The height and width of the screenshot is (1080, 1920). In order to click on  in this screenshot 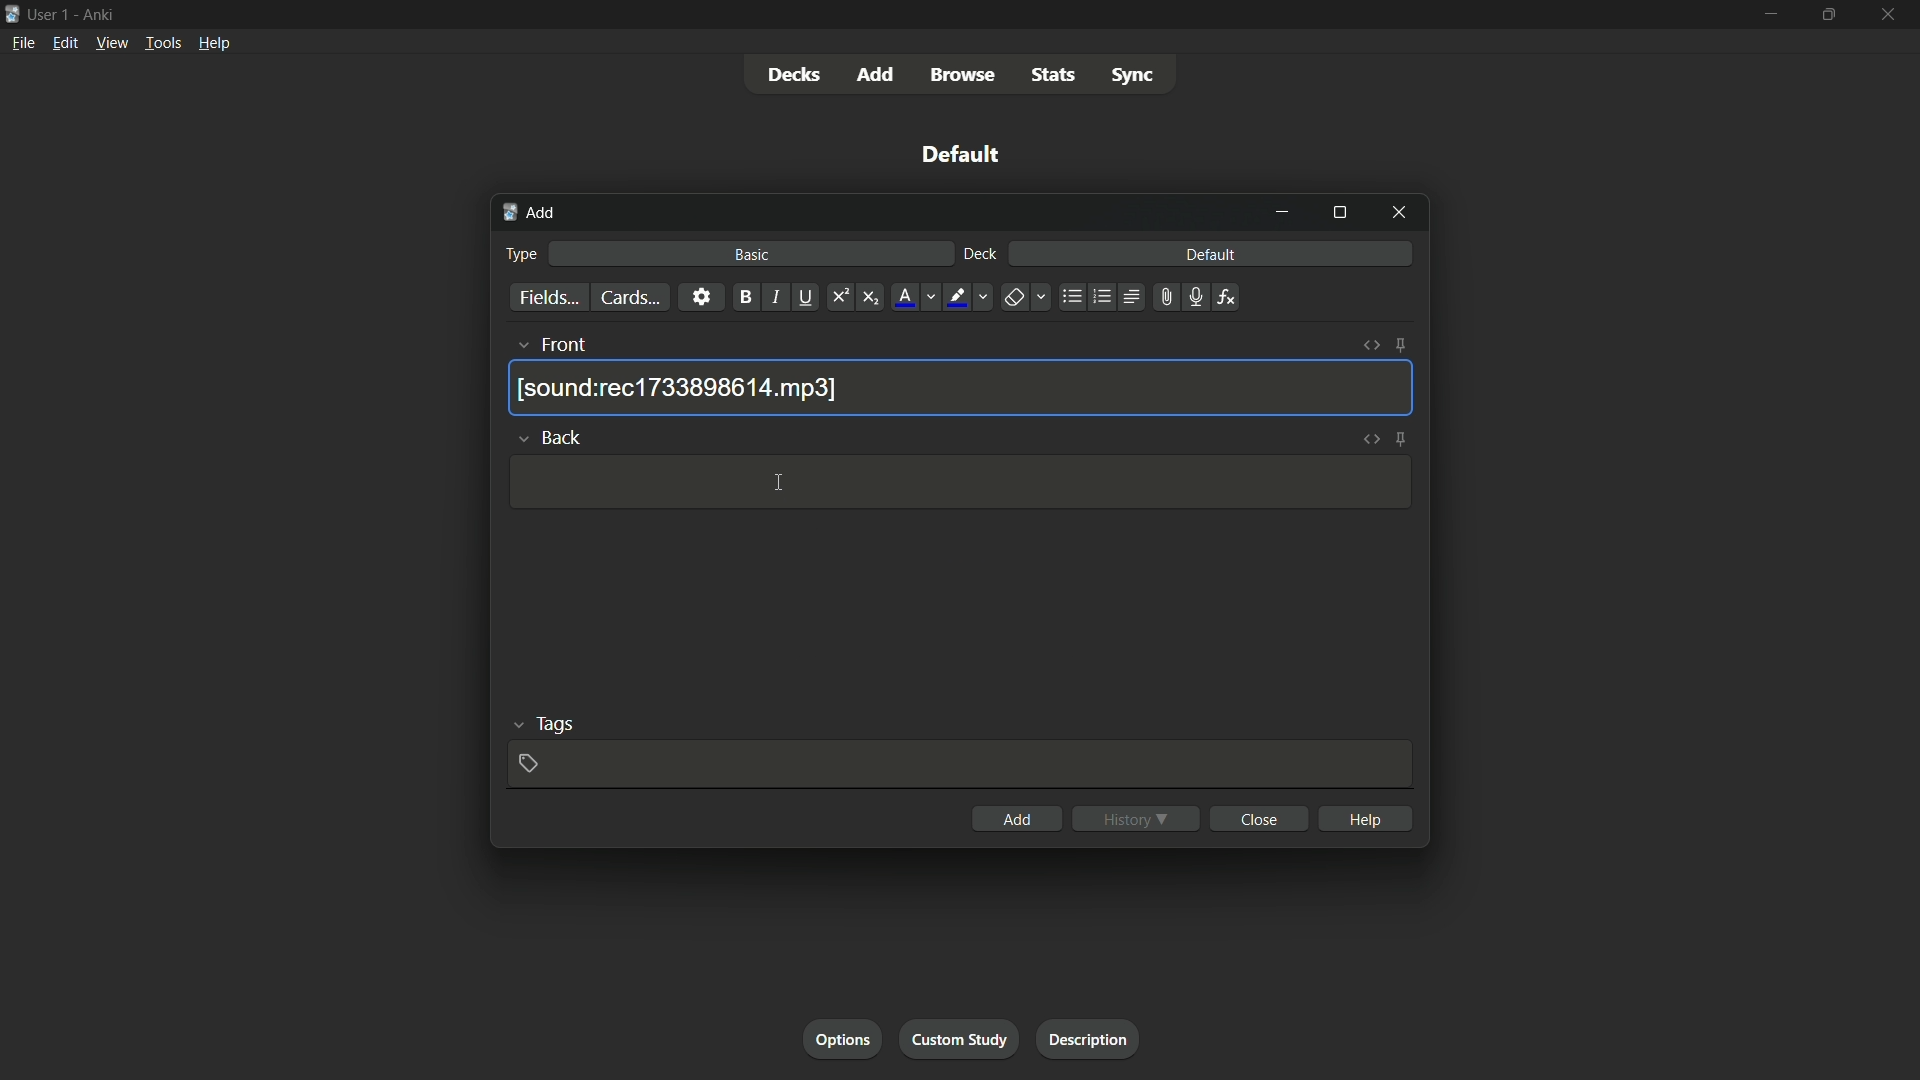, I will do `click(959, 1040)`.